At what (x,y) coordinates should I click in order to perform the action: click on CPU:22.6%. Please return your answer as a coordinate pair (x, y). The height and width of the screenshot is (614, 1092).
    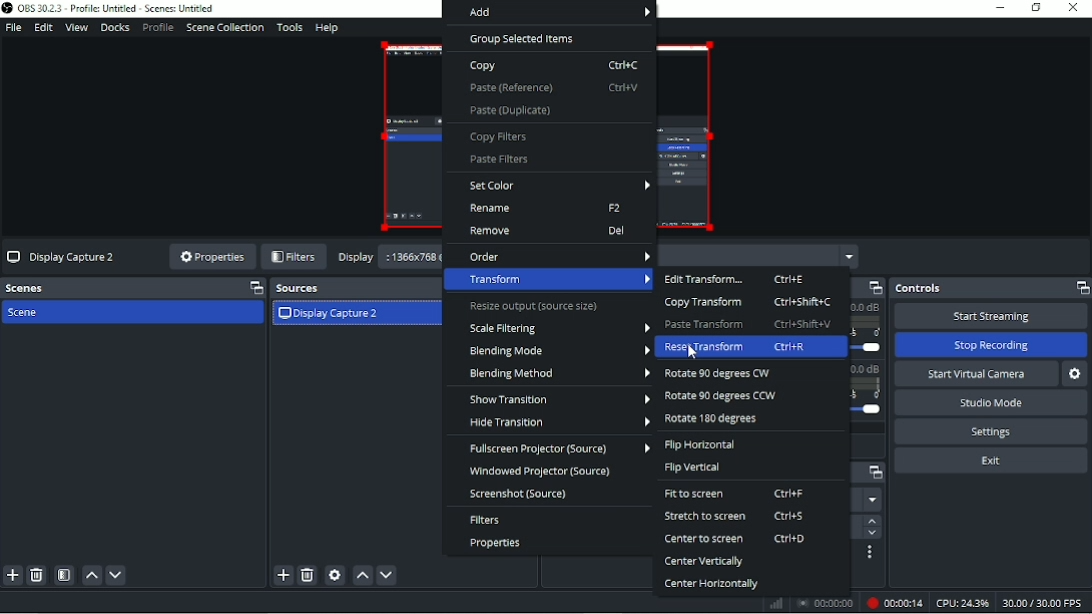
    Looking at the image, I should click on (961, 603).